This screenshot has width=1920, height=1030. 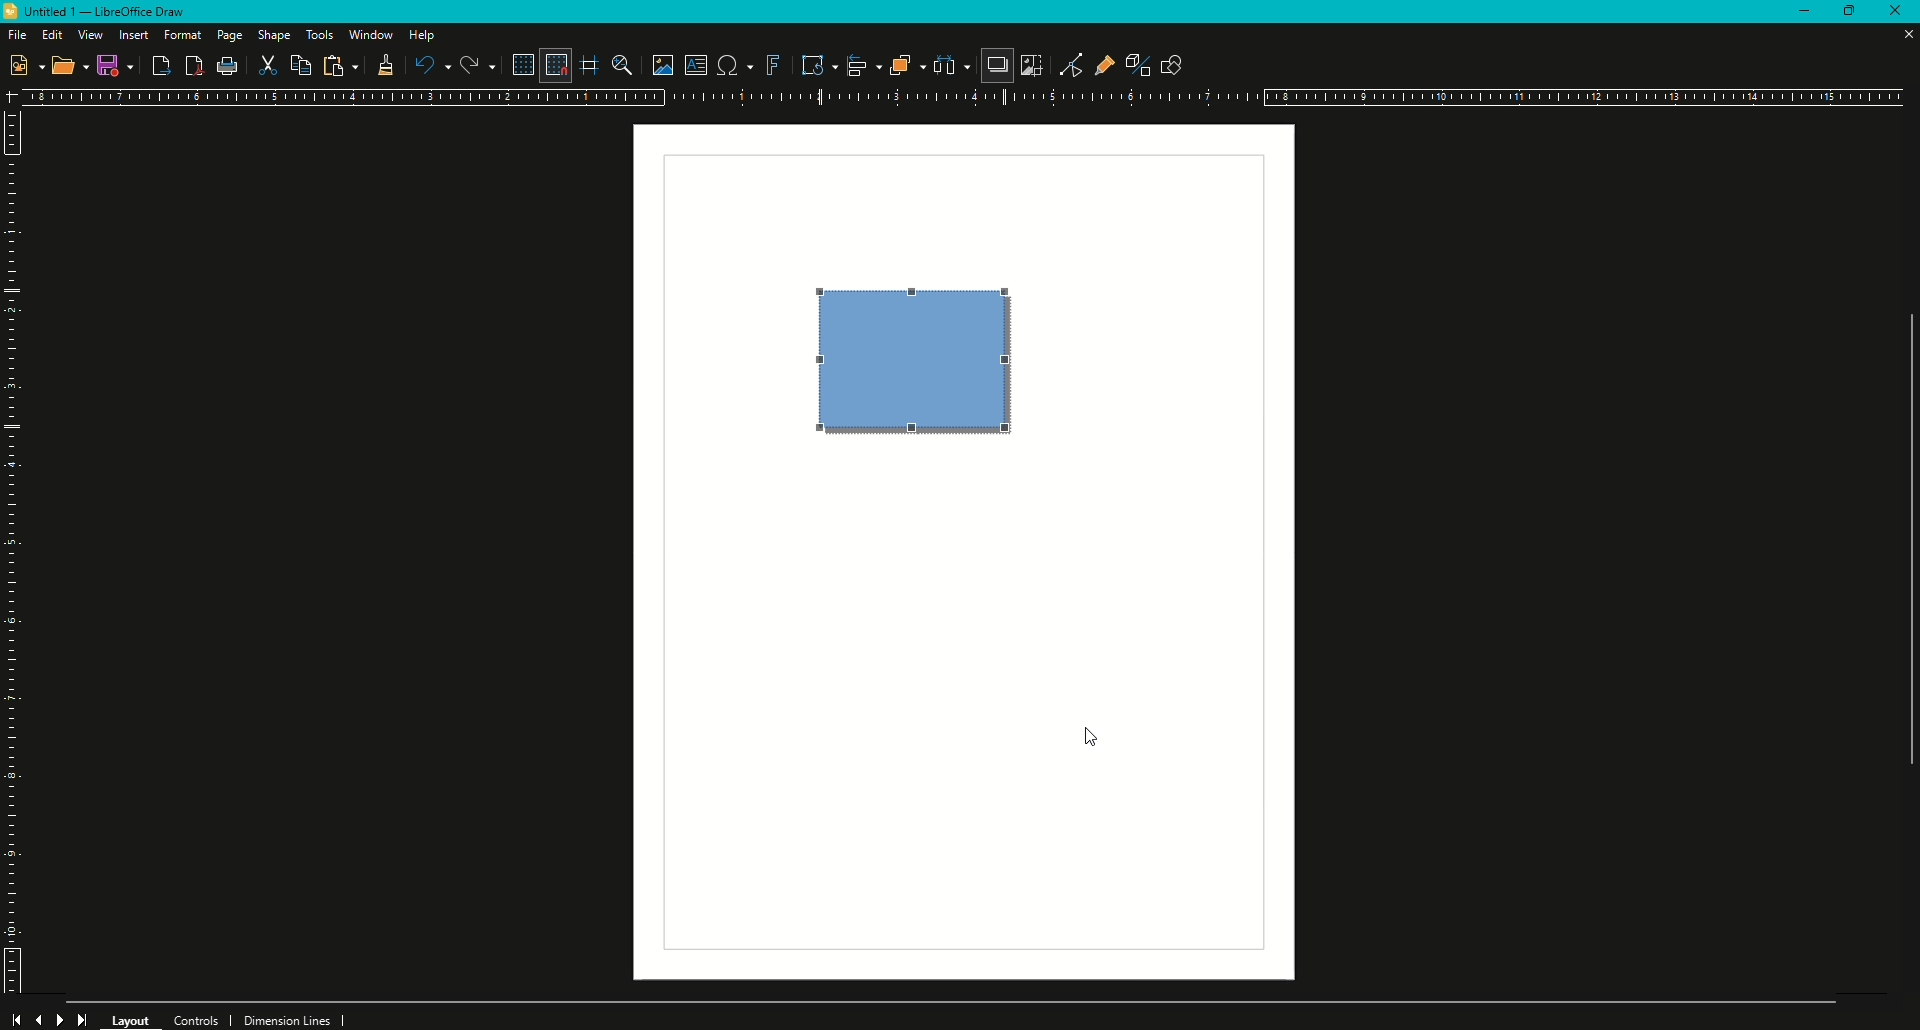 I want to click on Window, so click(x=370, y=34).